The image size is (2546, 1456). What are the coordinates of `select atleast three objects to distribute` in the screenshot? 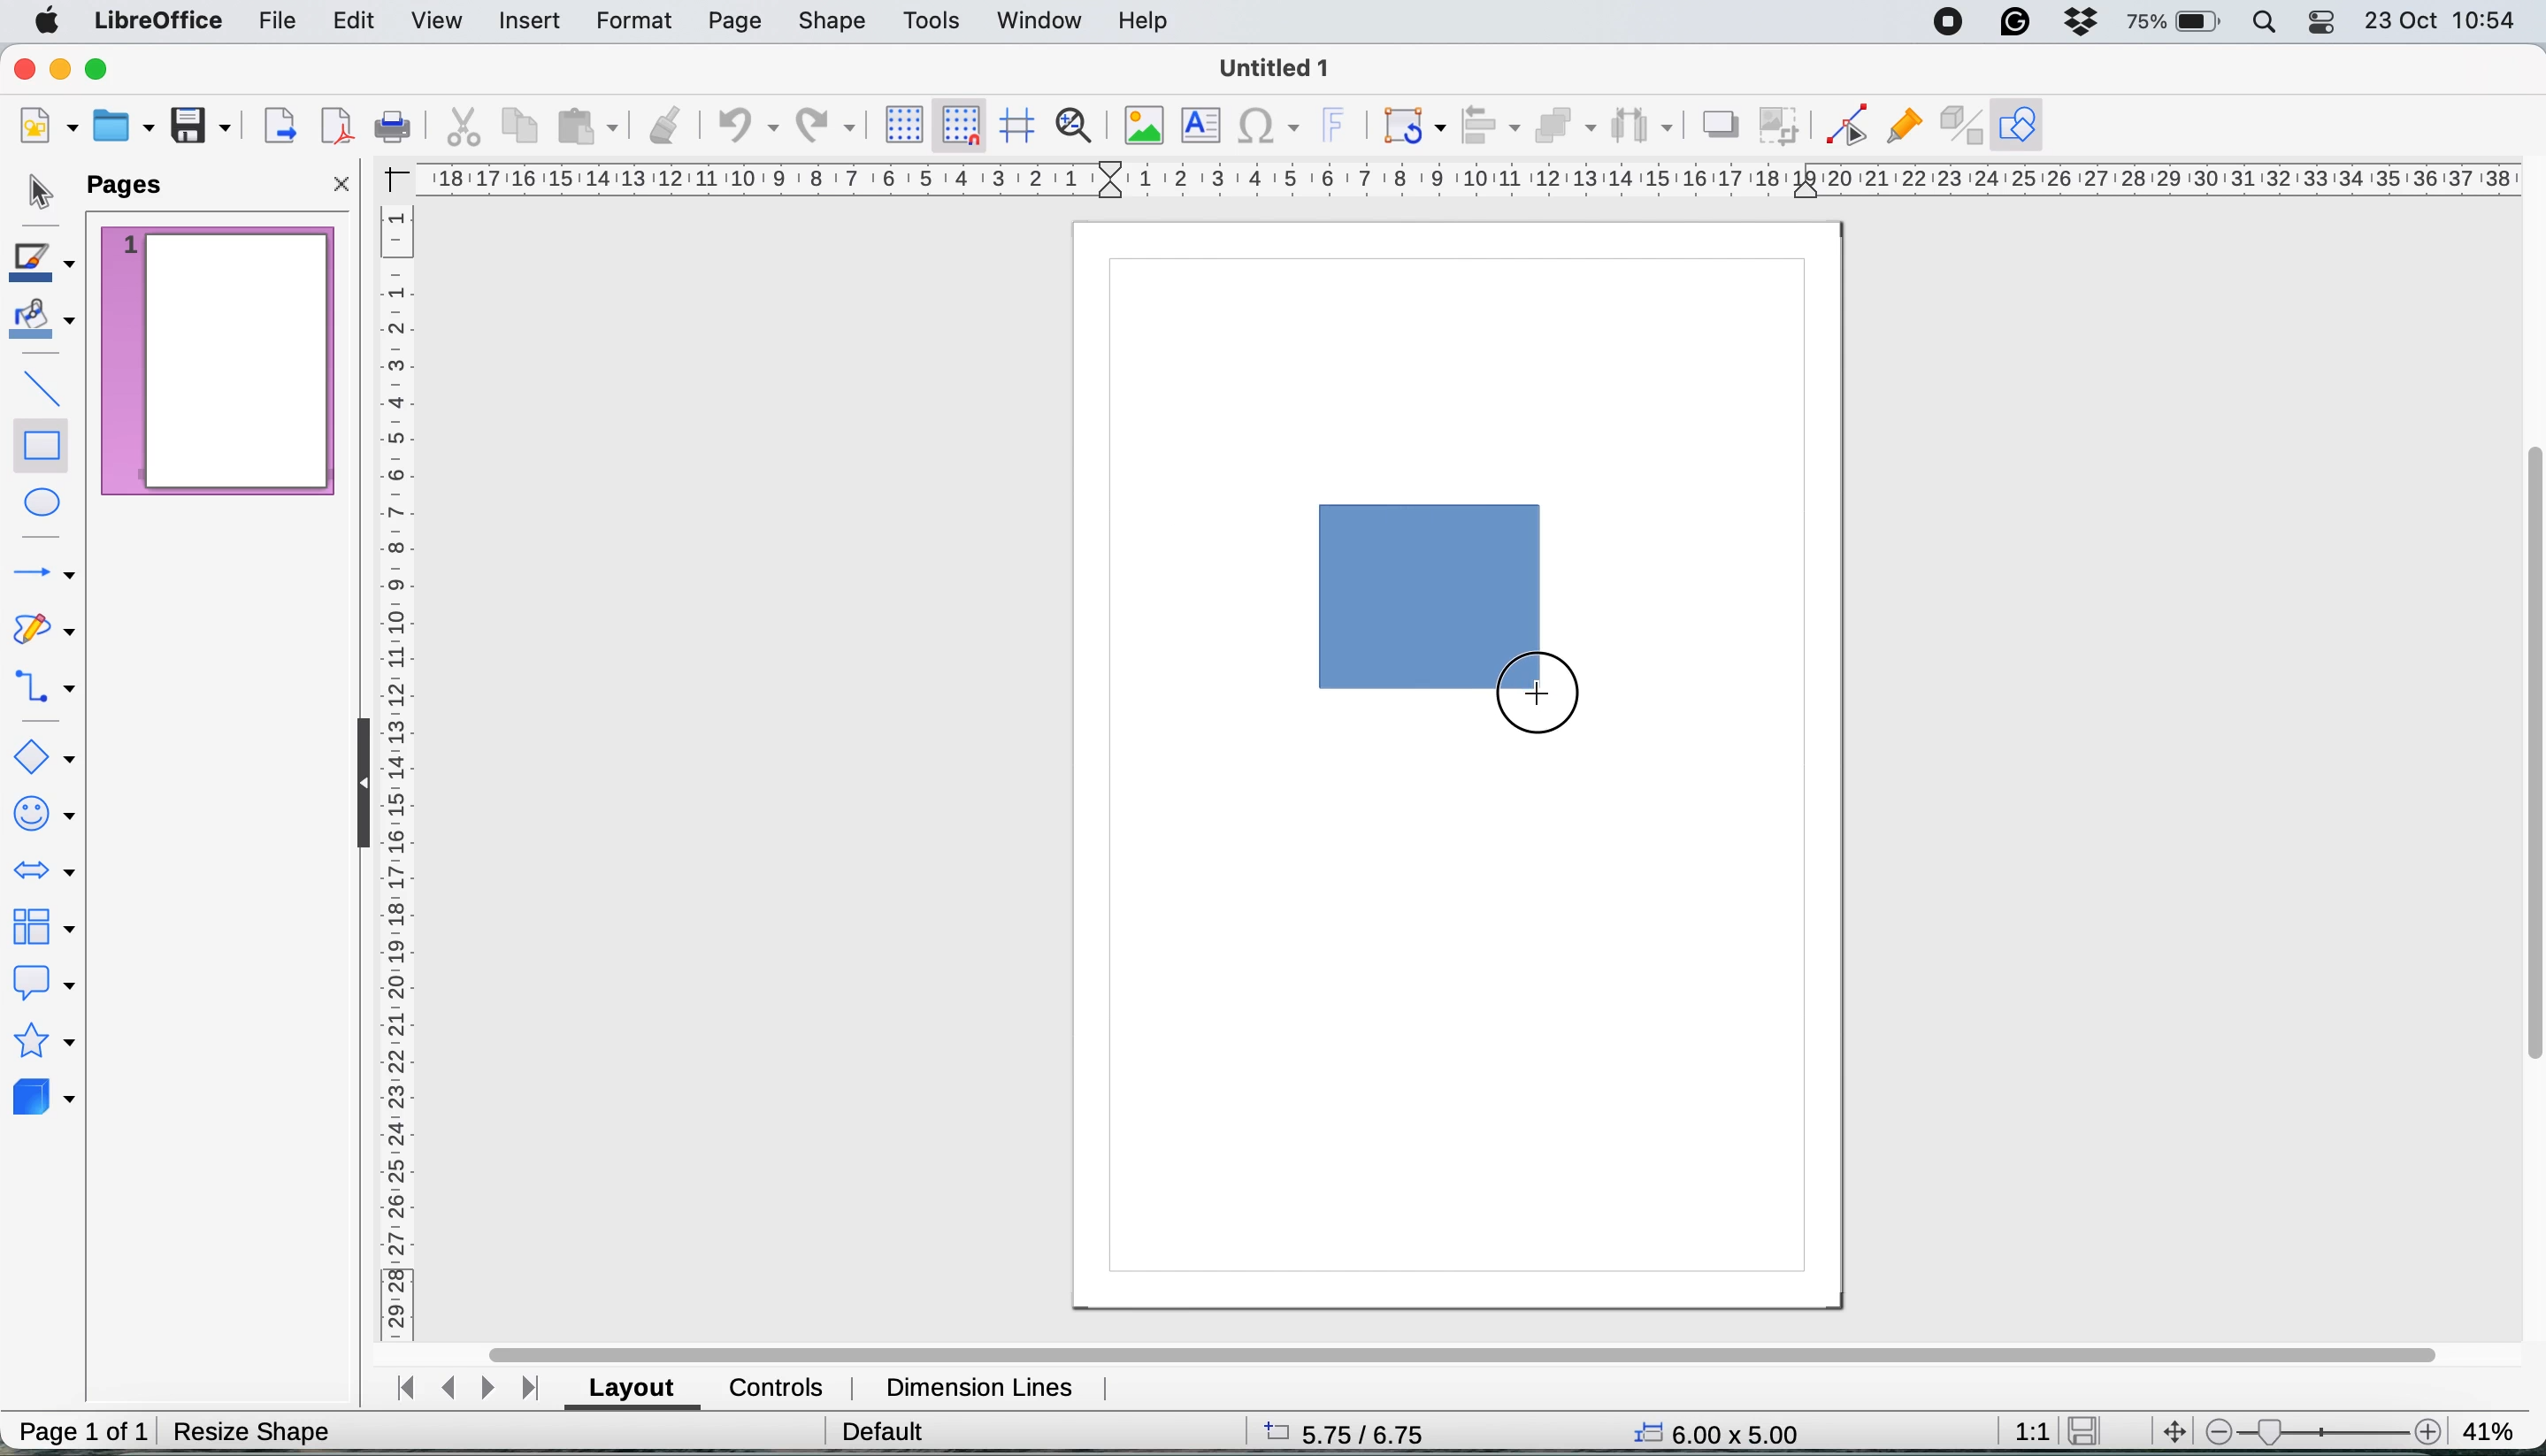 It's located at (1649, 125).